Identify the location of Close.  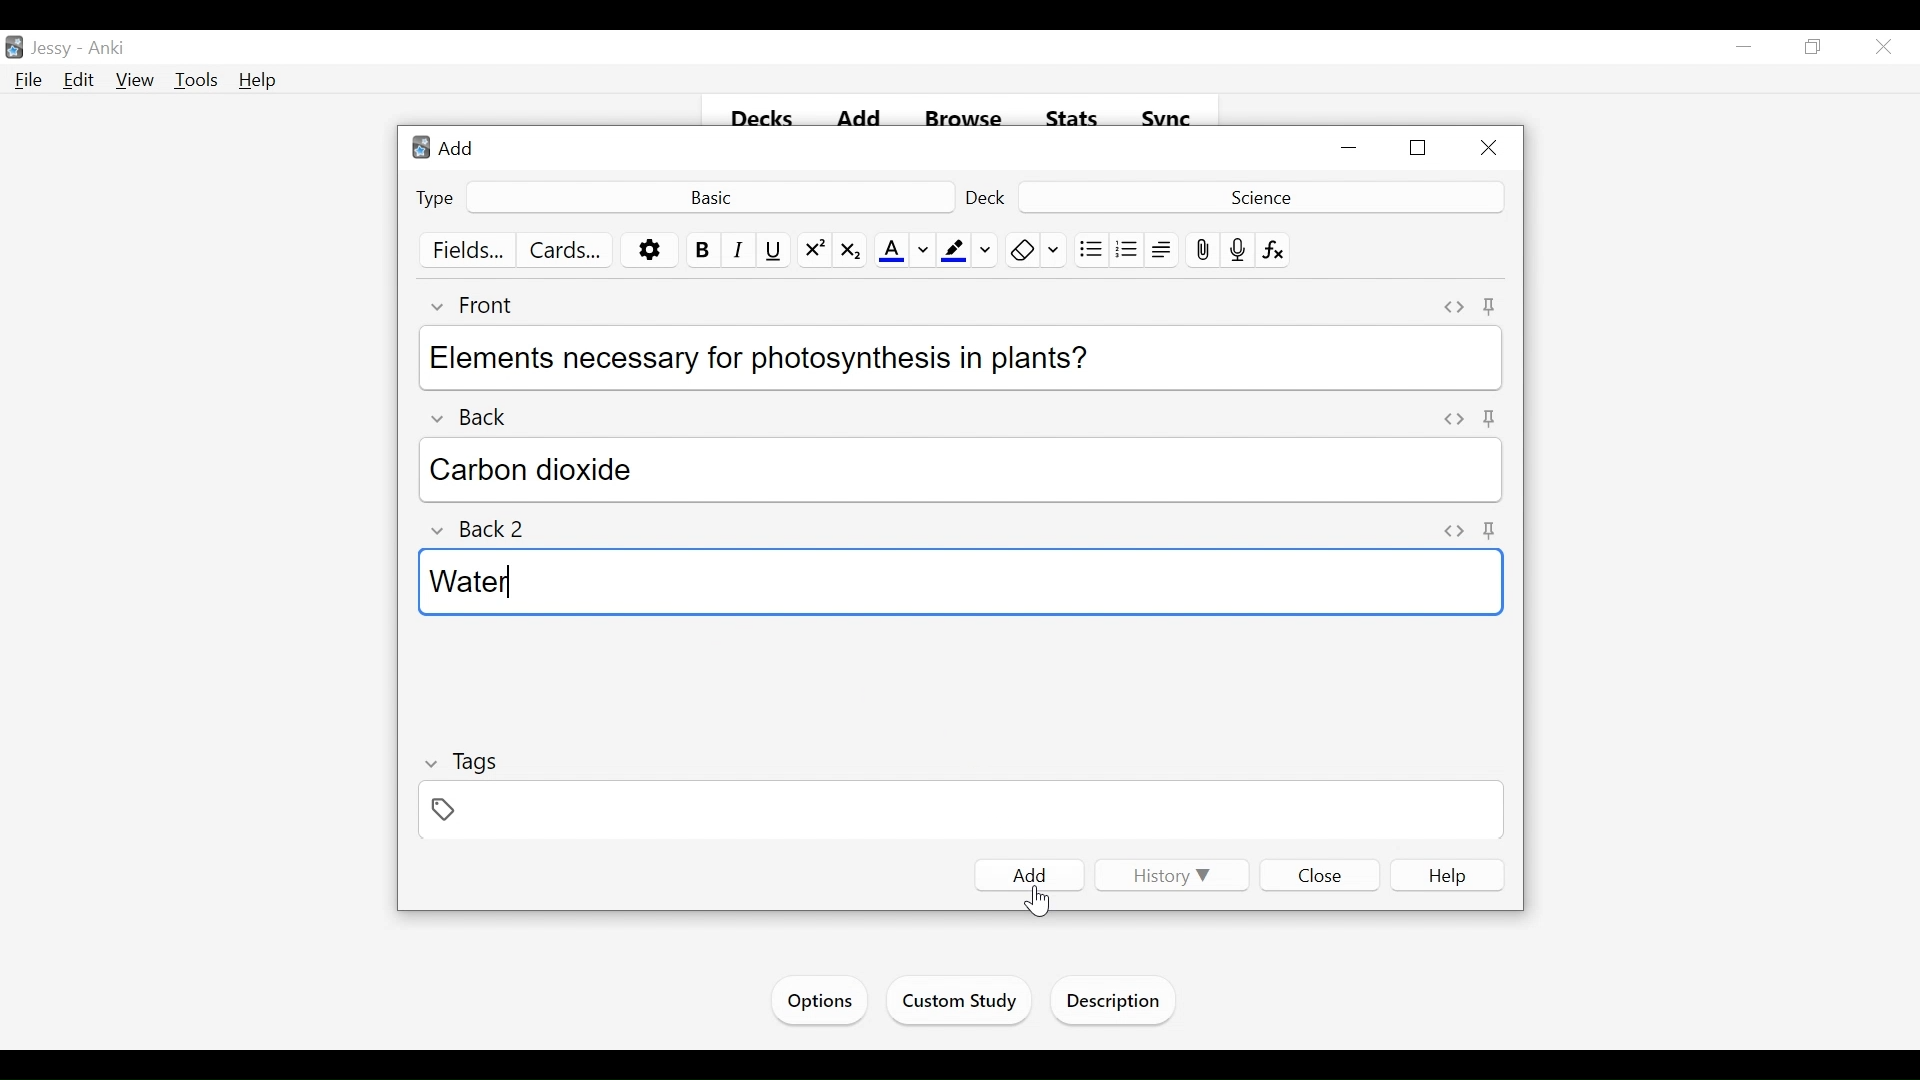
(1881, 49).